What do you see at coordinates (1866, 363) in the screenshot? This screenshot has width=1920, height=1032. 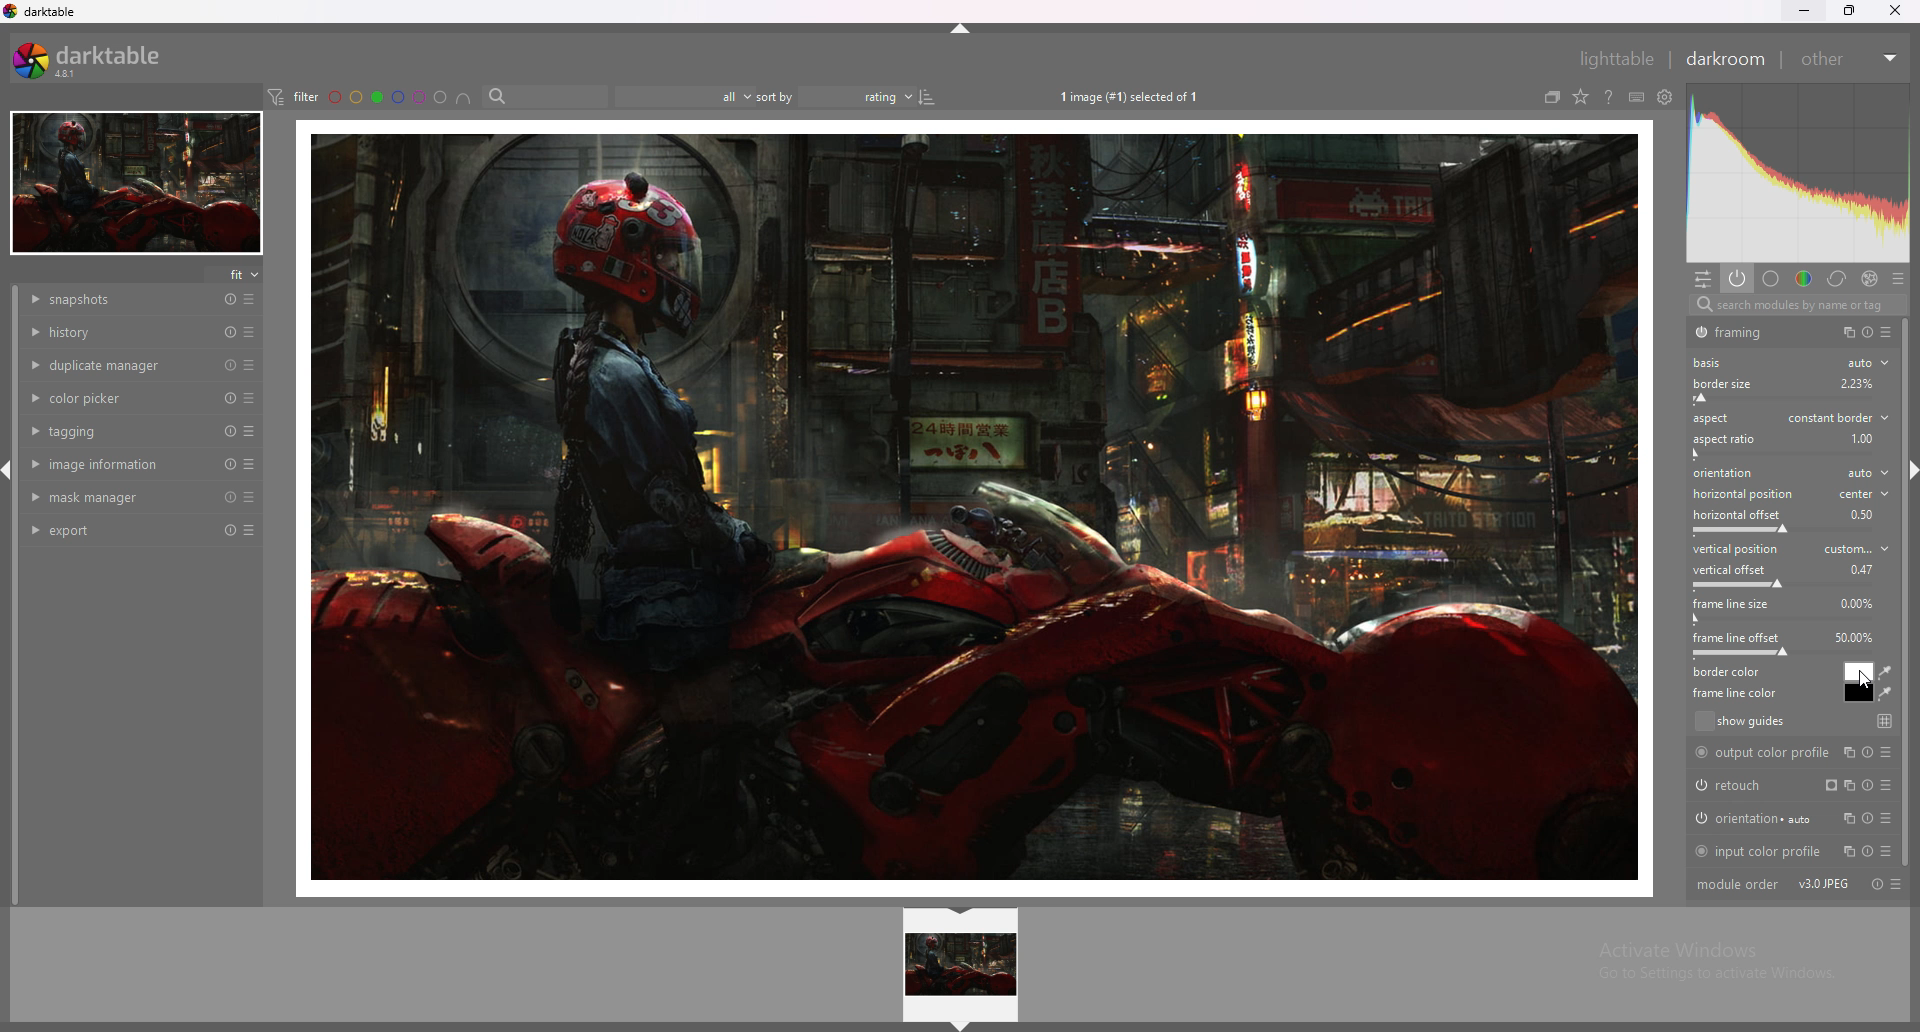 I see `auto` at bounding box center [1866, 363].